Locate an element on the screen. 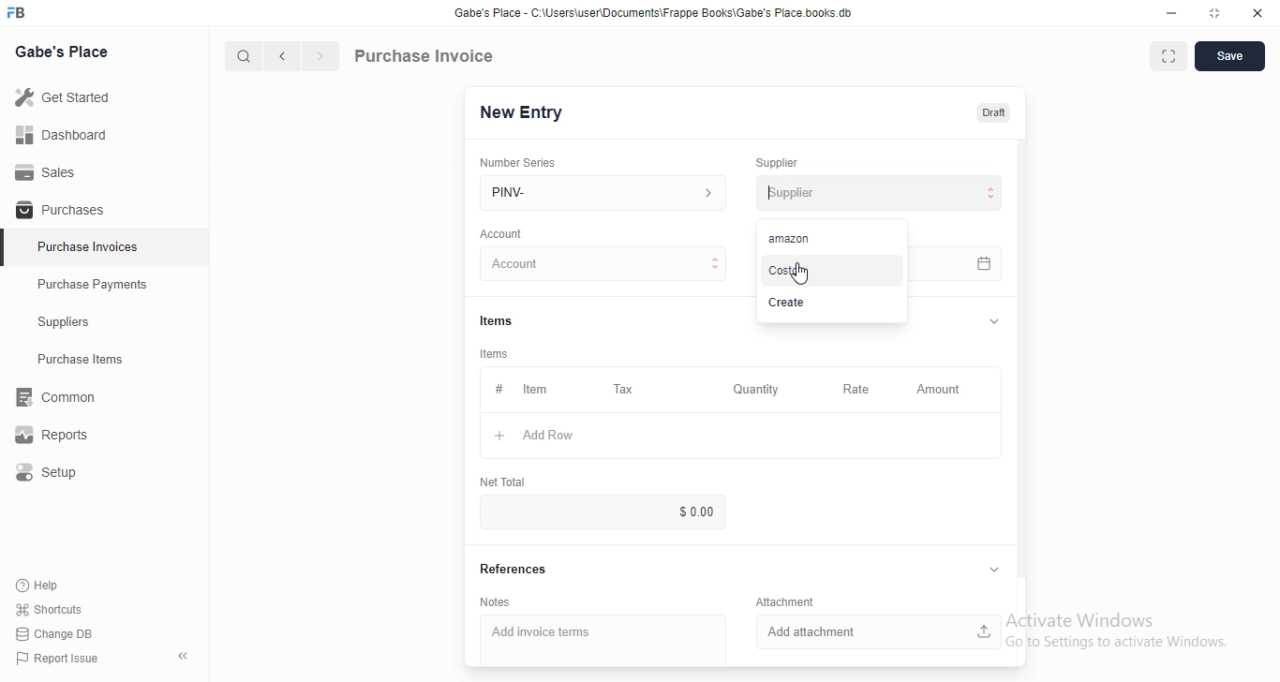 This screenshot has height=682, width=1280. Frappe Books logo is located at coordinates (15, 12).